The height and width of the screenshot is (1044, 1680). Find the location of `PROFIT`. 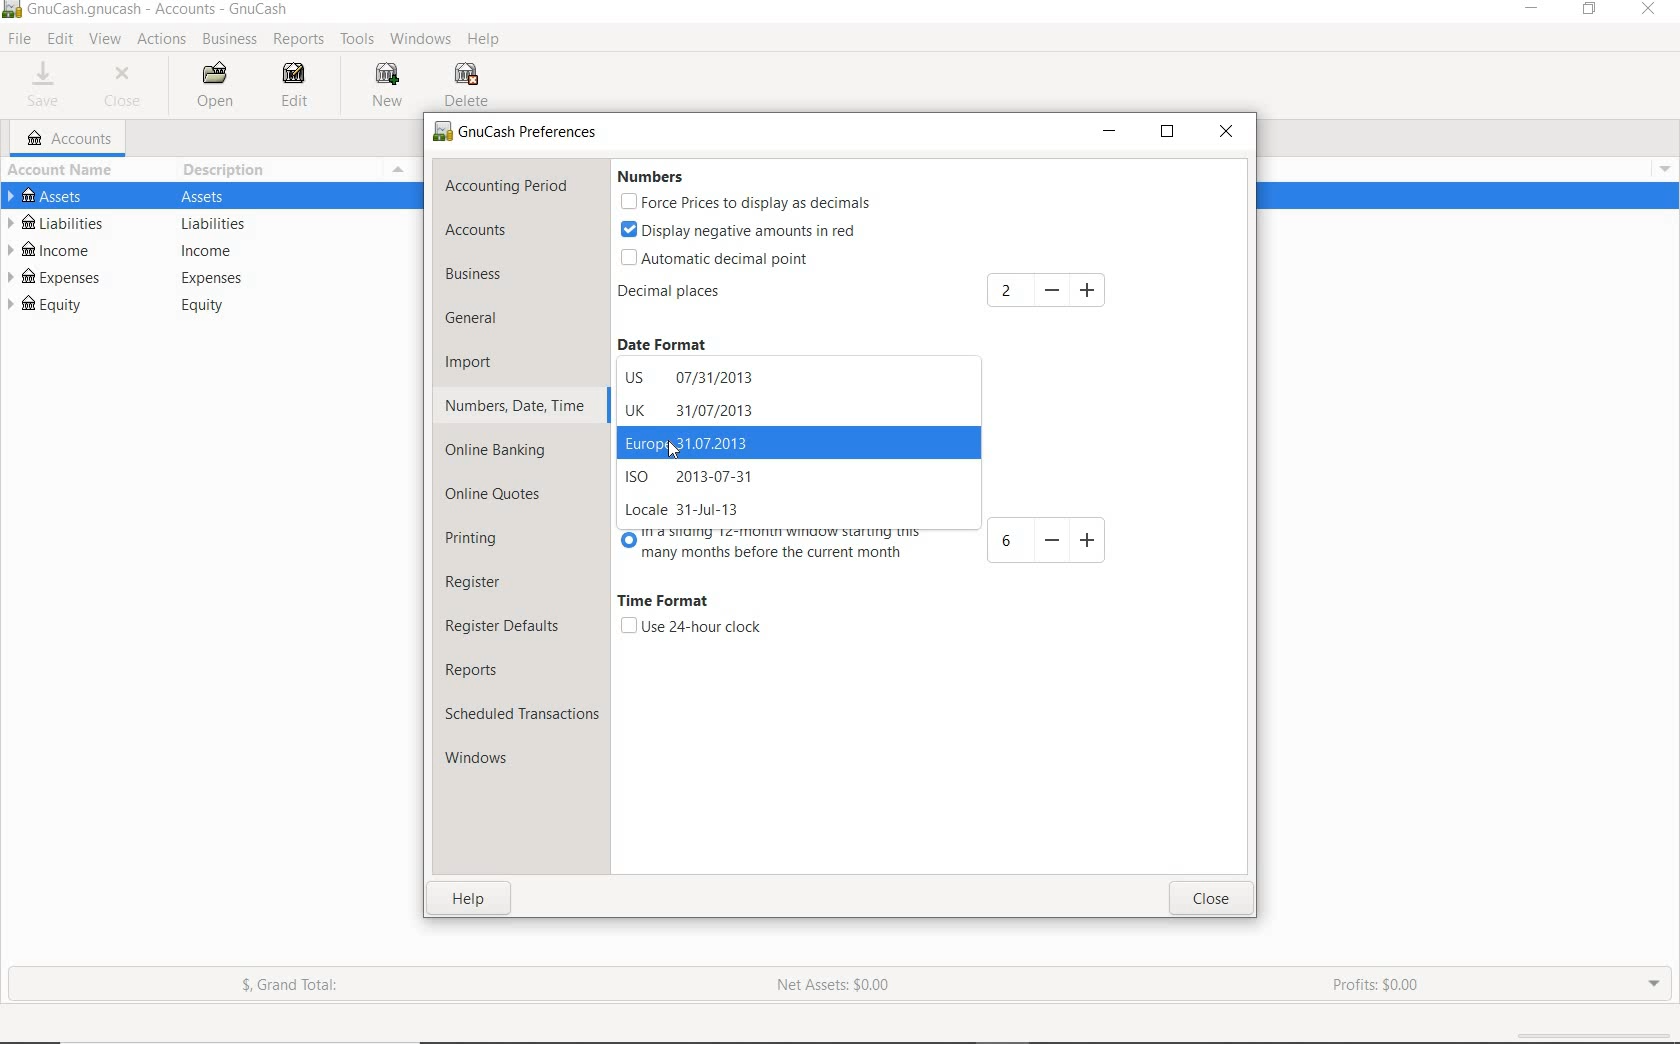

PROFIT is located at coordinates (1379, 986).